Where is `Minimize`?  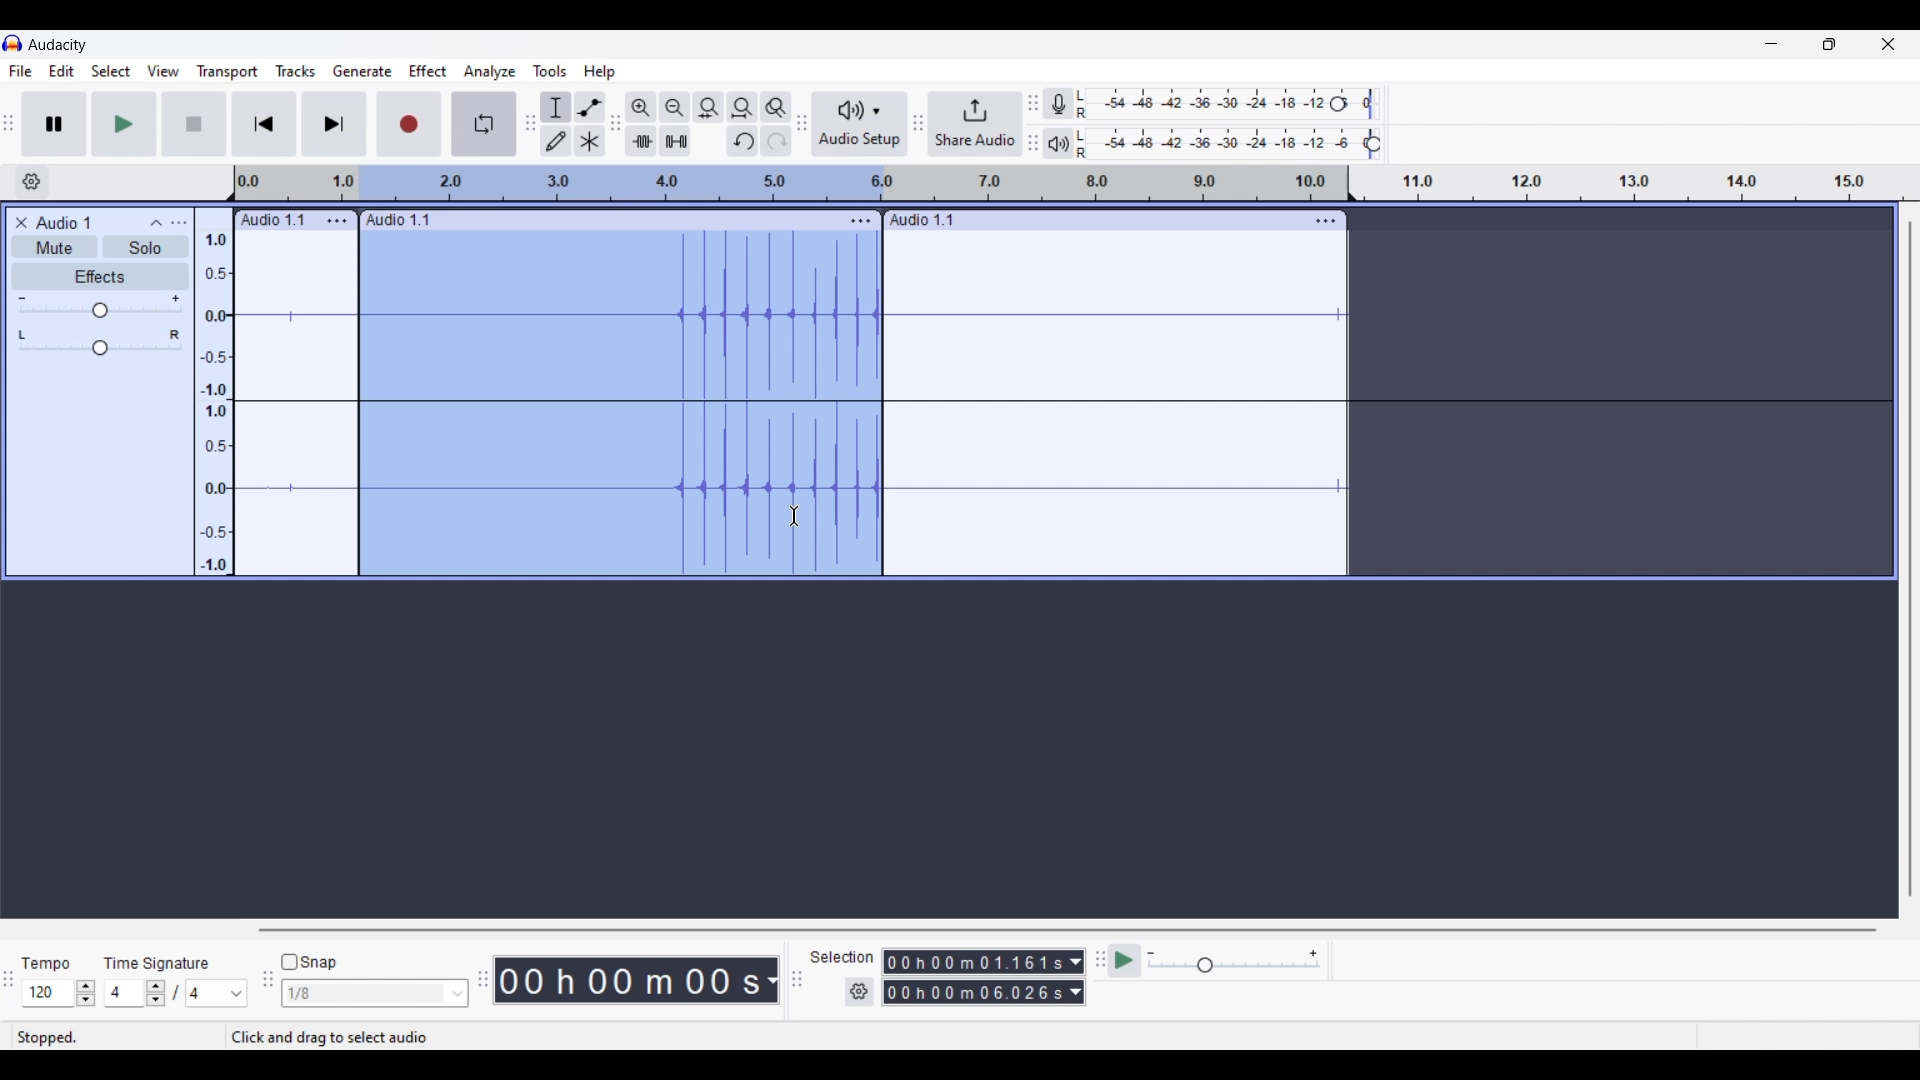
Minimize is located at coordinates (1771, 44).